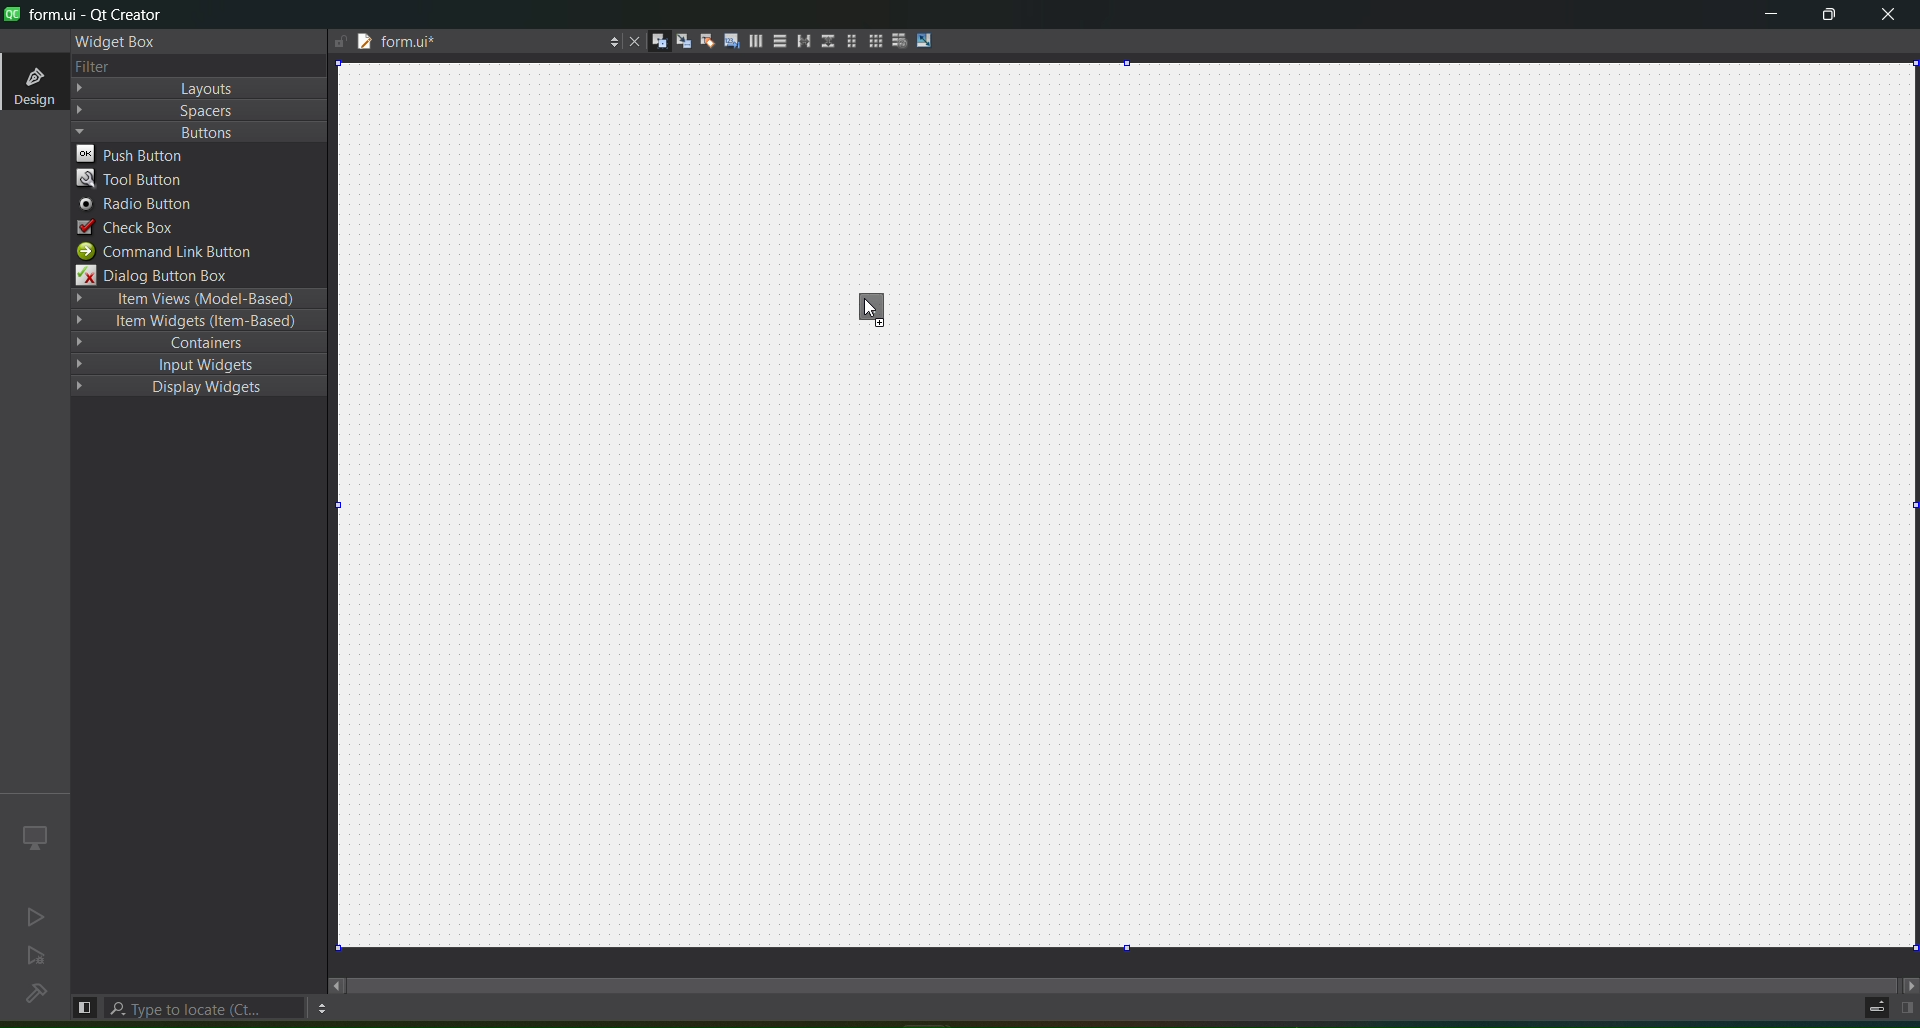 The width and height of the screenshot is (1920, 1028). I want to click on Display Widgets, so click(204, 394).